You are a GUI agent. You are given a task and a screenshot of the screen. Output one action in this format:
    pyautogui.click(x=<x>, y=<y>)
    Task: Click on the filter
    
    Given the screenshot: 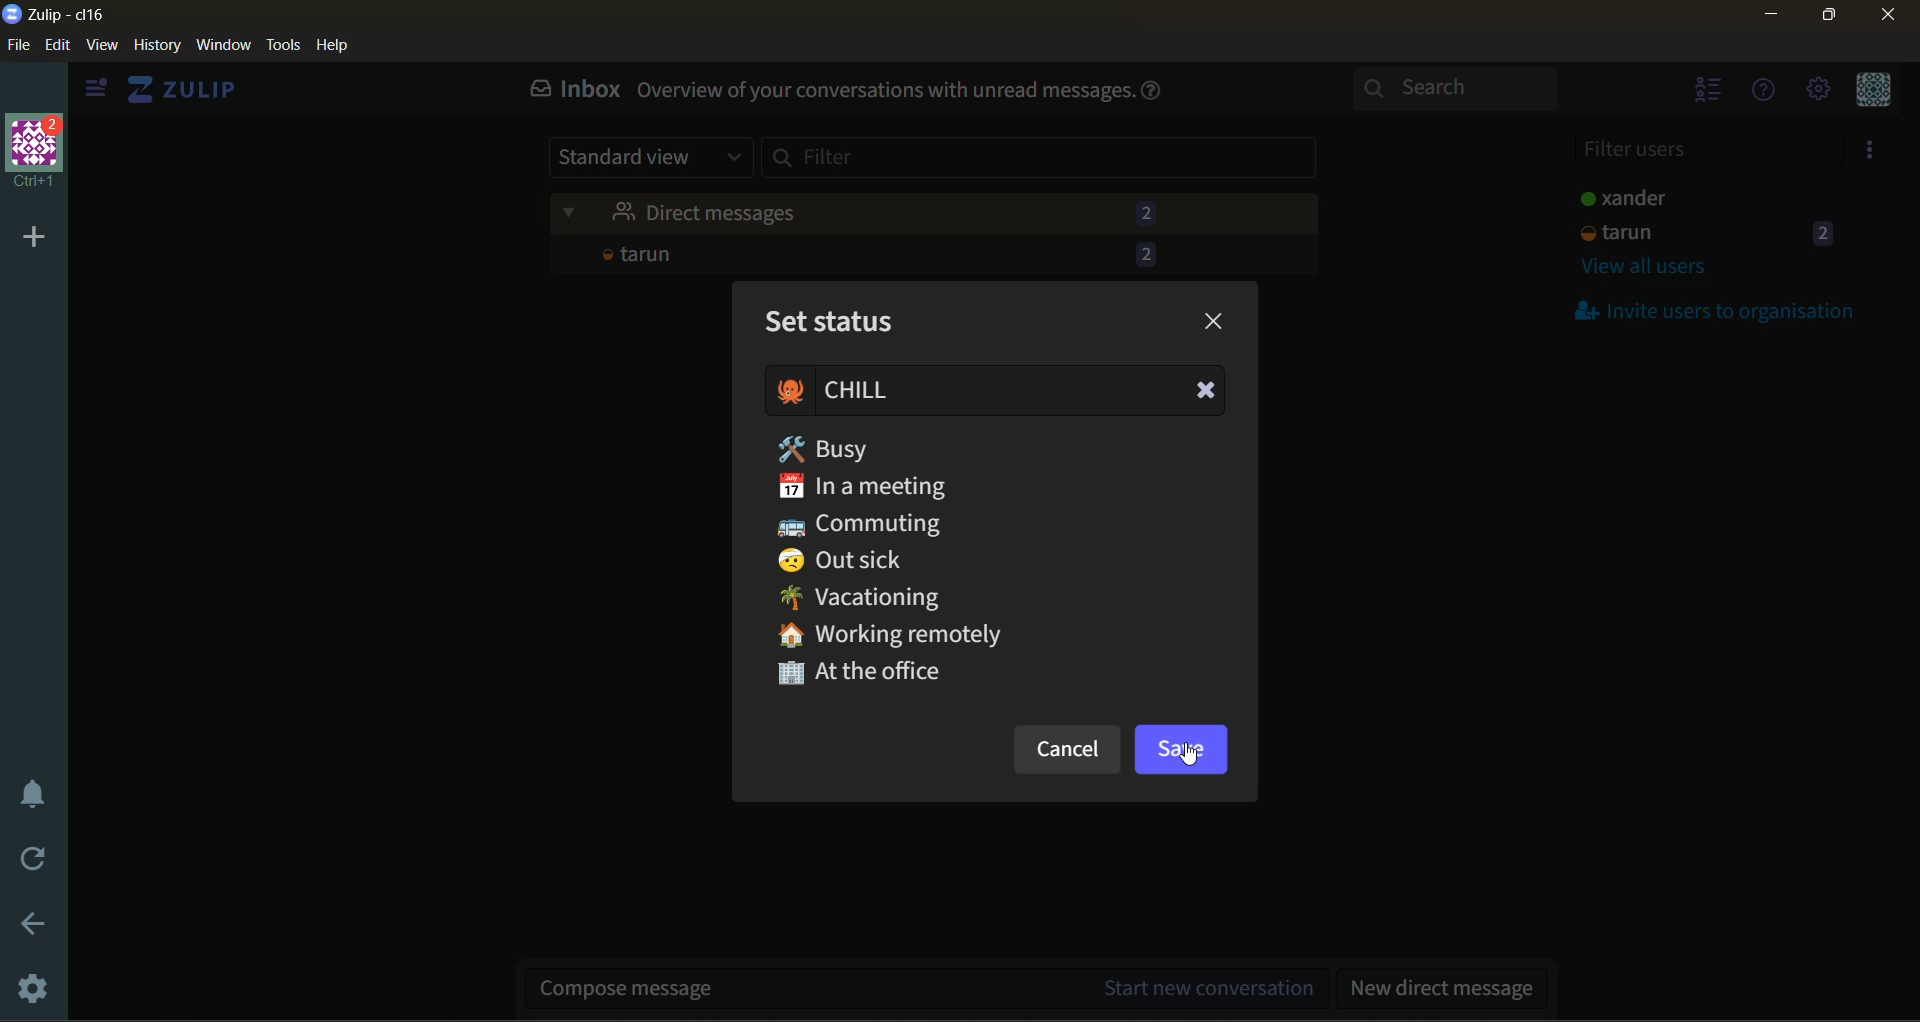 What is the action you would take?
    pyautogui.click(x=1054, y=163)
    